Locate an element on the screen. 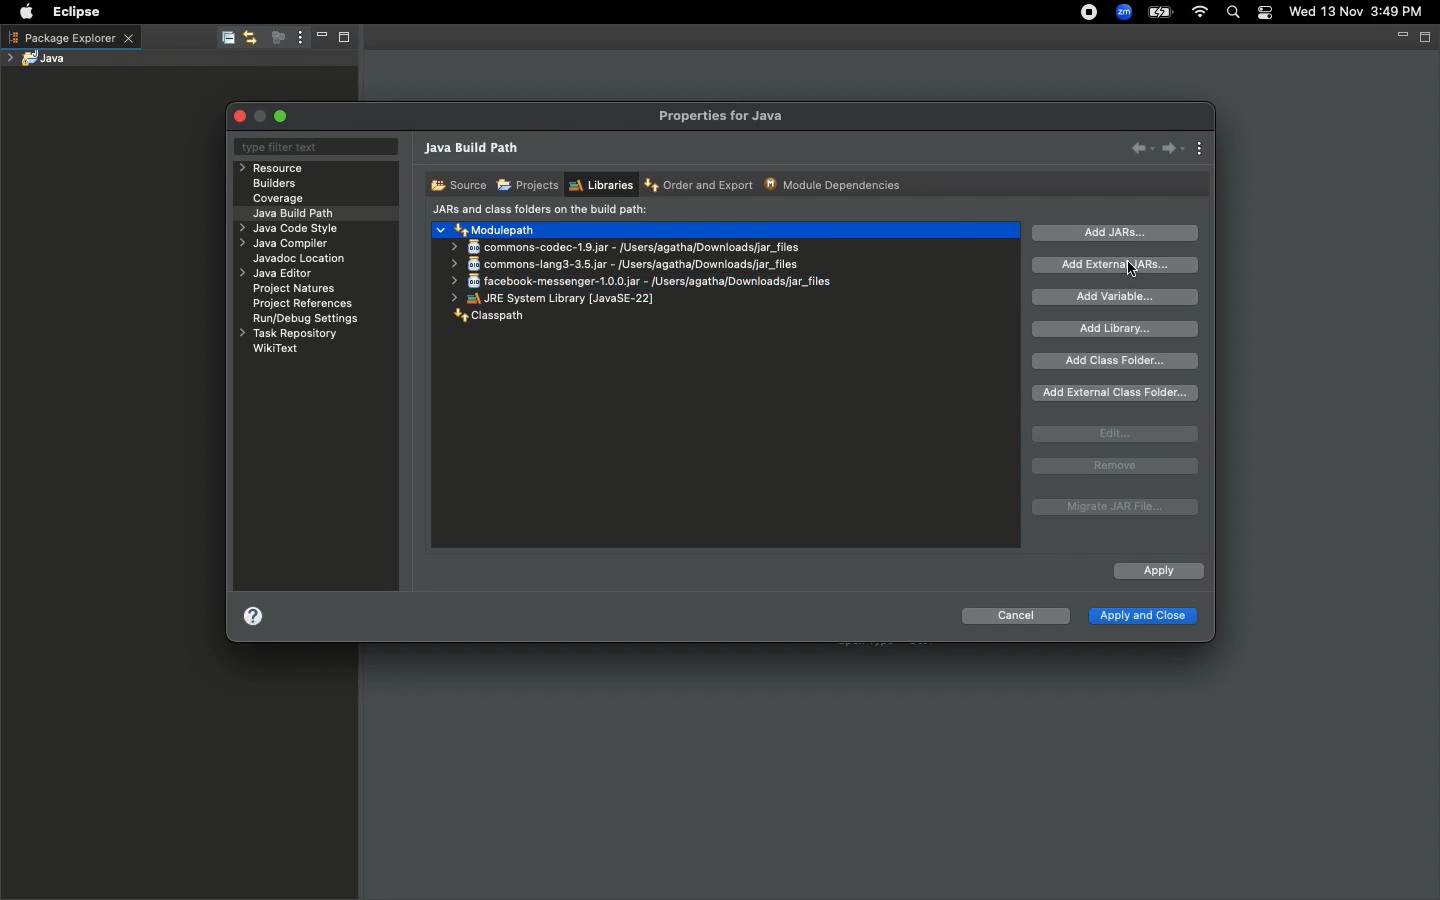  Java project is located at coordinates (41, 58).